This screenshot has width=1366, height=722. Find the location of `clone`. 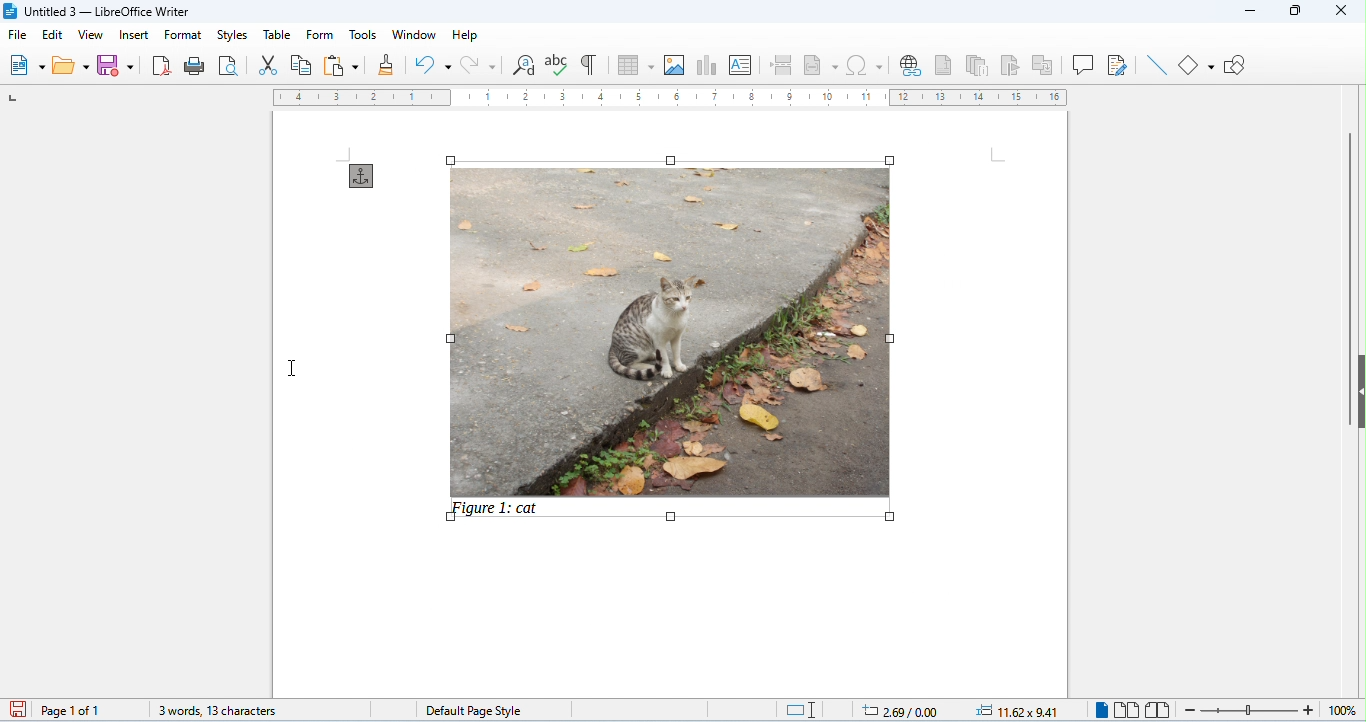

clone is located at coordinates (388, 64).